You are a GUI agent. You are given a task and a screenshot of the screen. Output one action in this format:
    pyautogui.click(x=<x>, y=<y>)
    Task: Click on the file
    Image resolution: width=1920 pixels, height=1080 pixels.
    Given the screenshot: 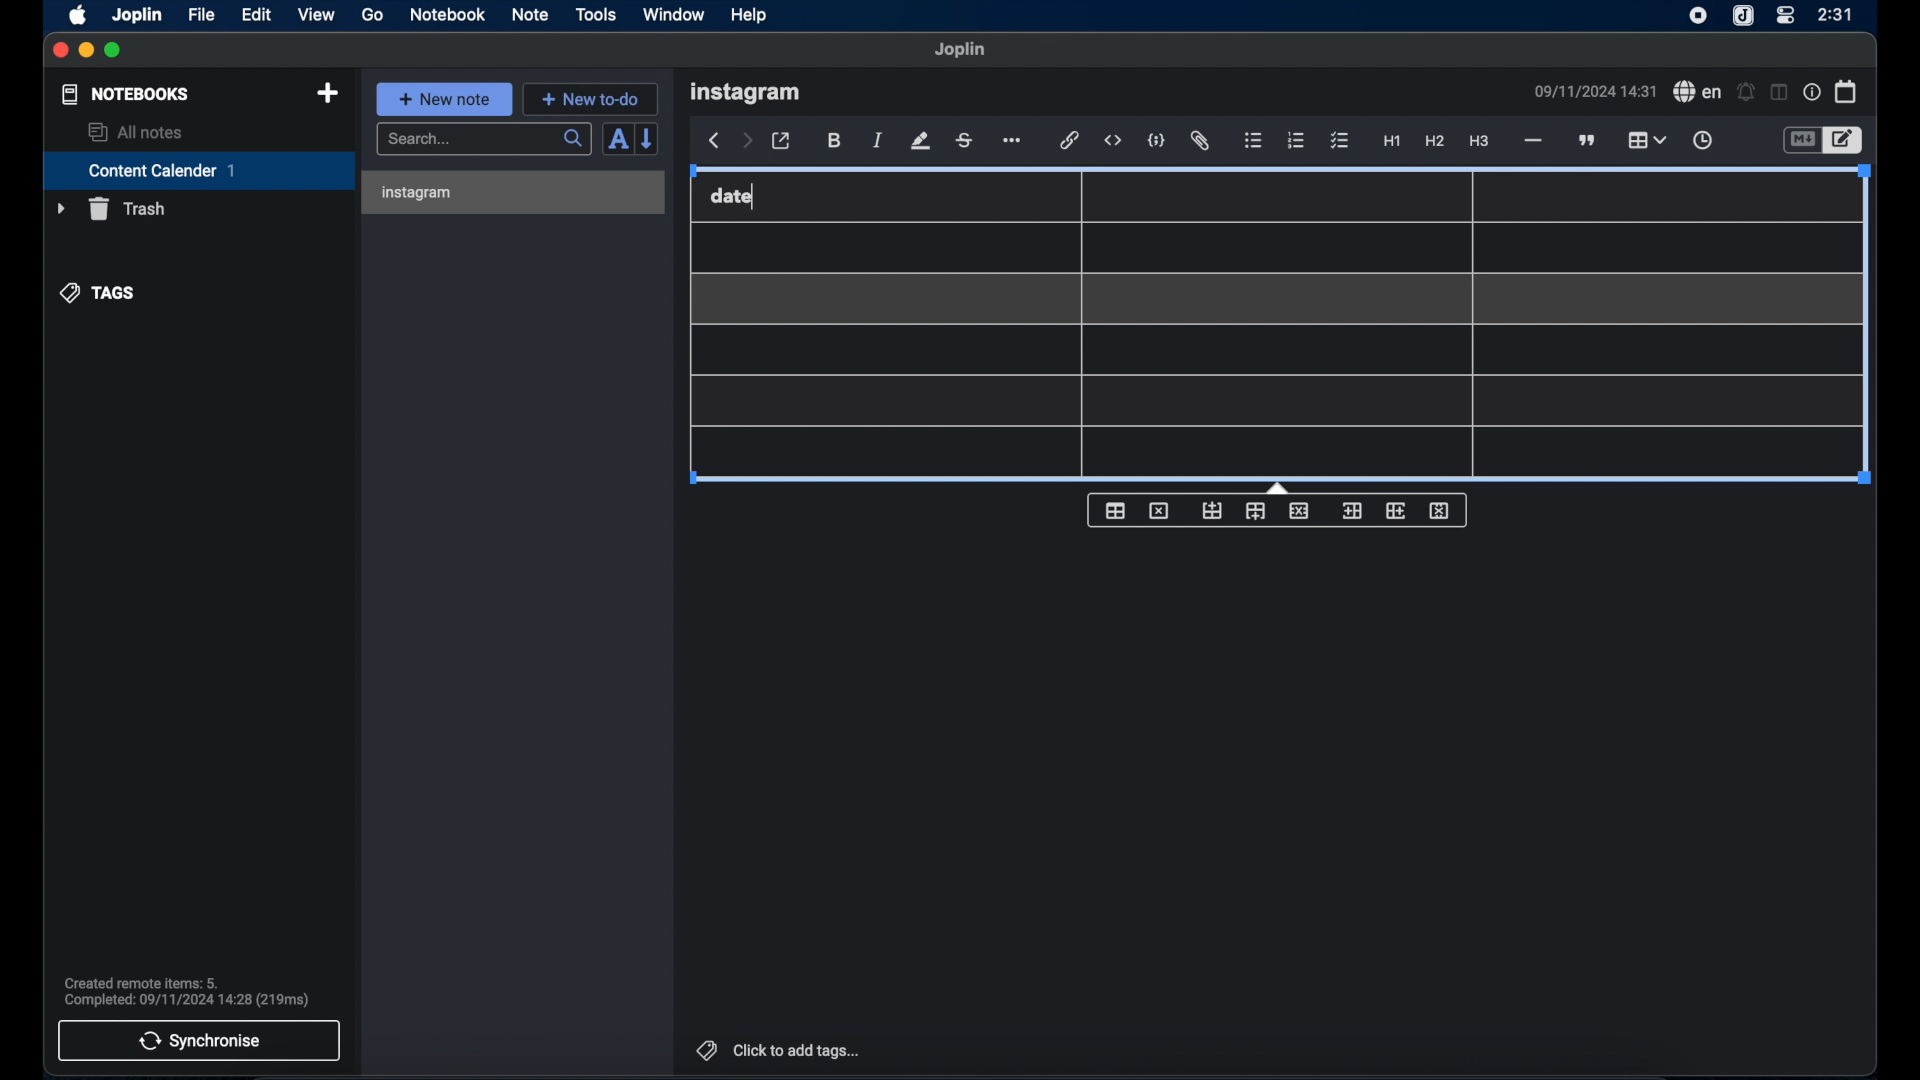 What is the action you would take?
    pyautogui.click(x=203, y=15)
    